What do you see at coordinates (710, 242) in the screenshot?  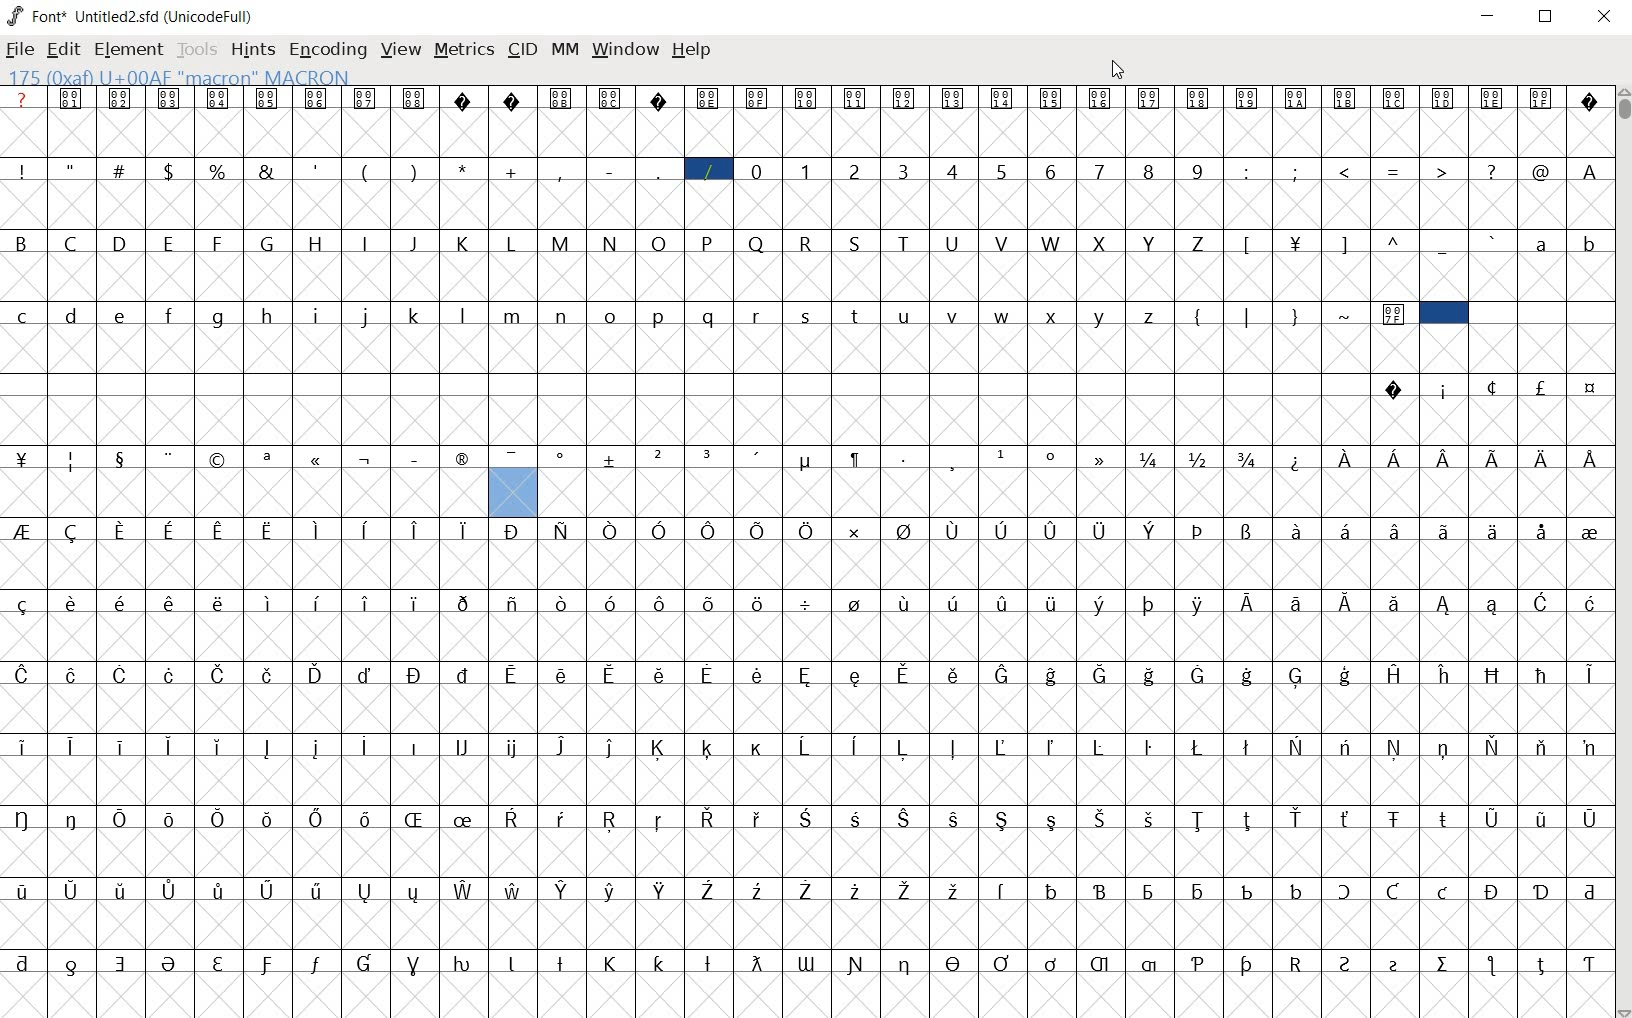 I see `P` at bounding box center [710, 242].